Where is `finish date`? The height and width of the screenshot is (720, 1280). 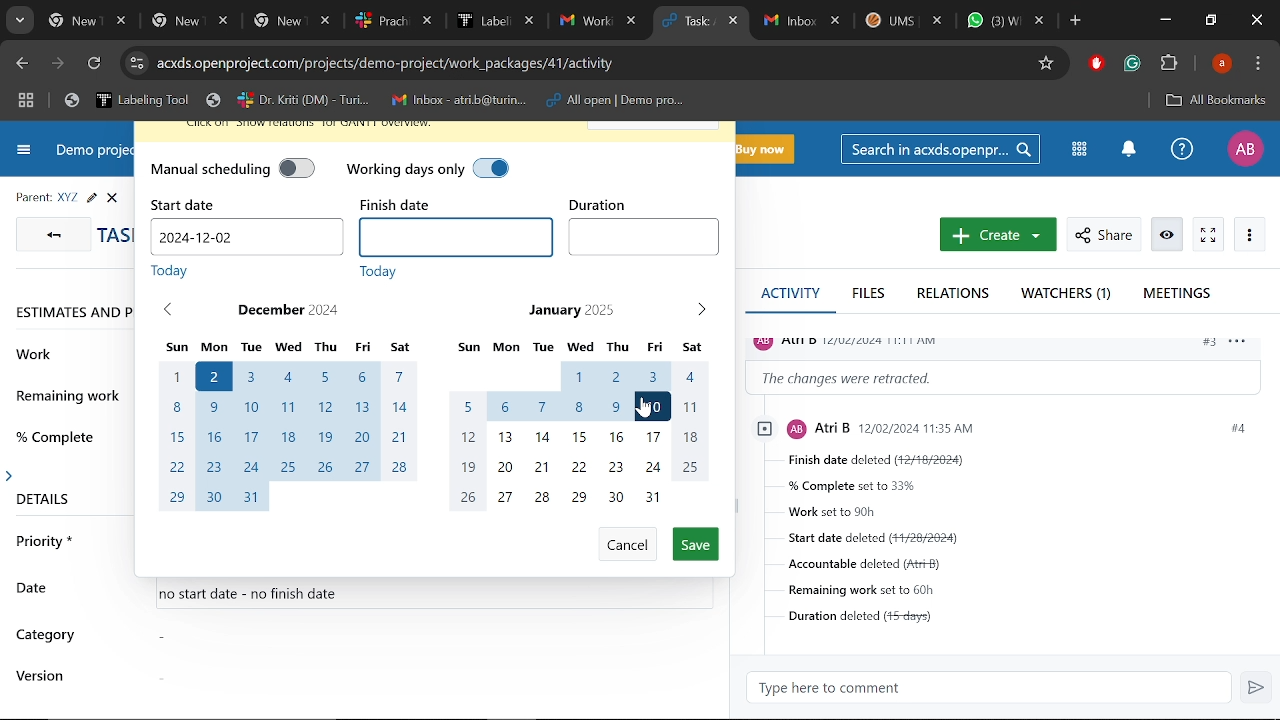 finish date is located at coordinates (416, 205).